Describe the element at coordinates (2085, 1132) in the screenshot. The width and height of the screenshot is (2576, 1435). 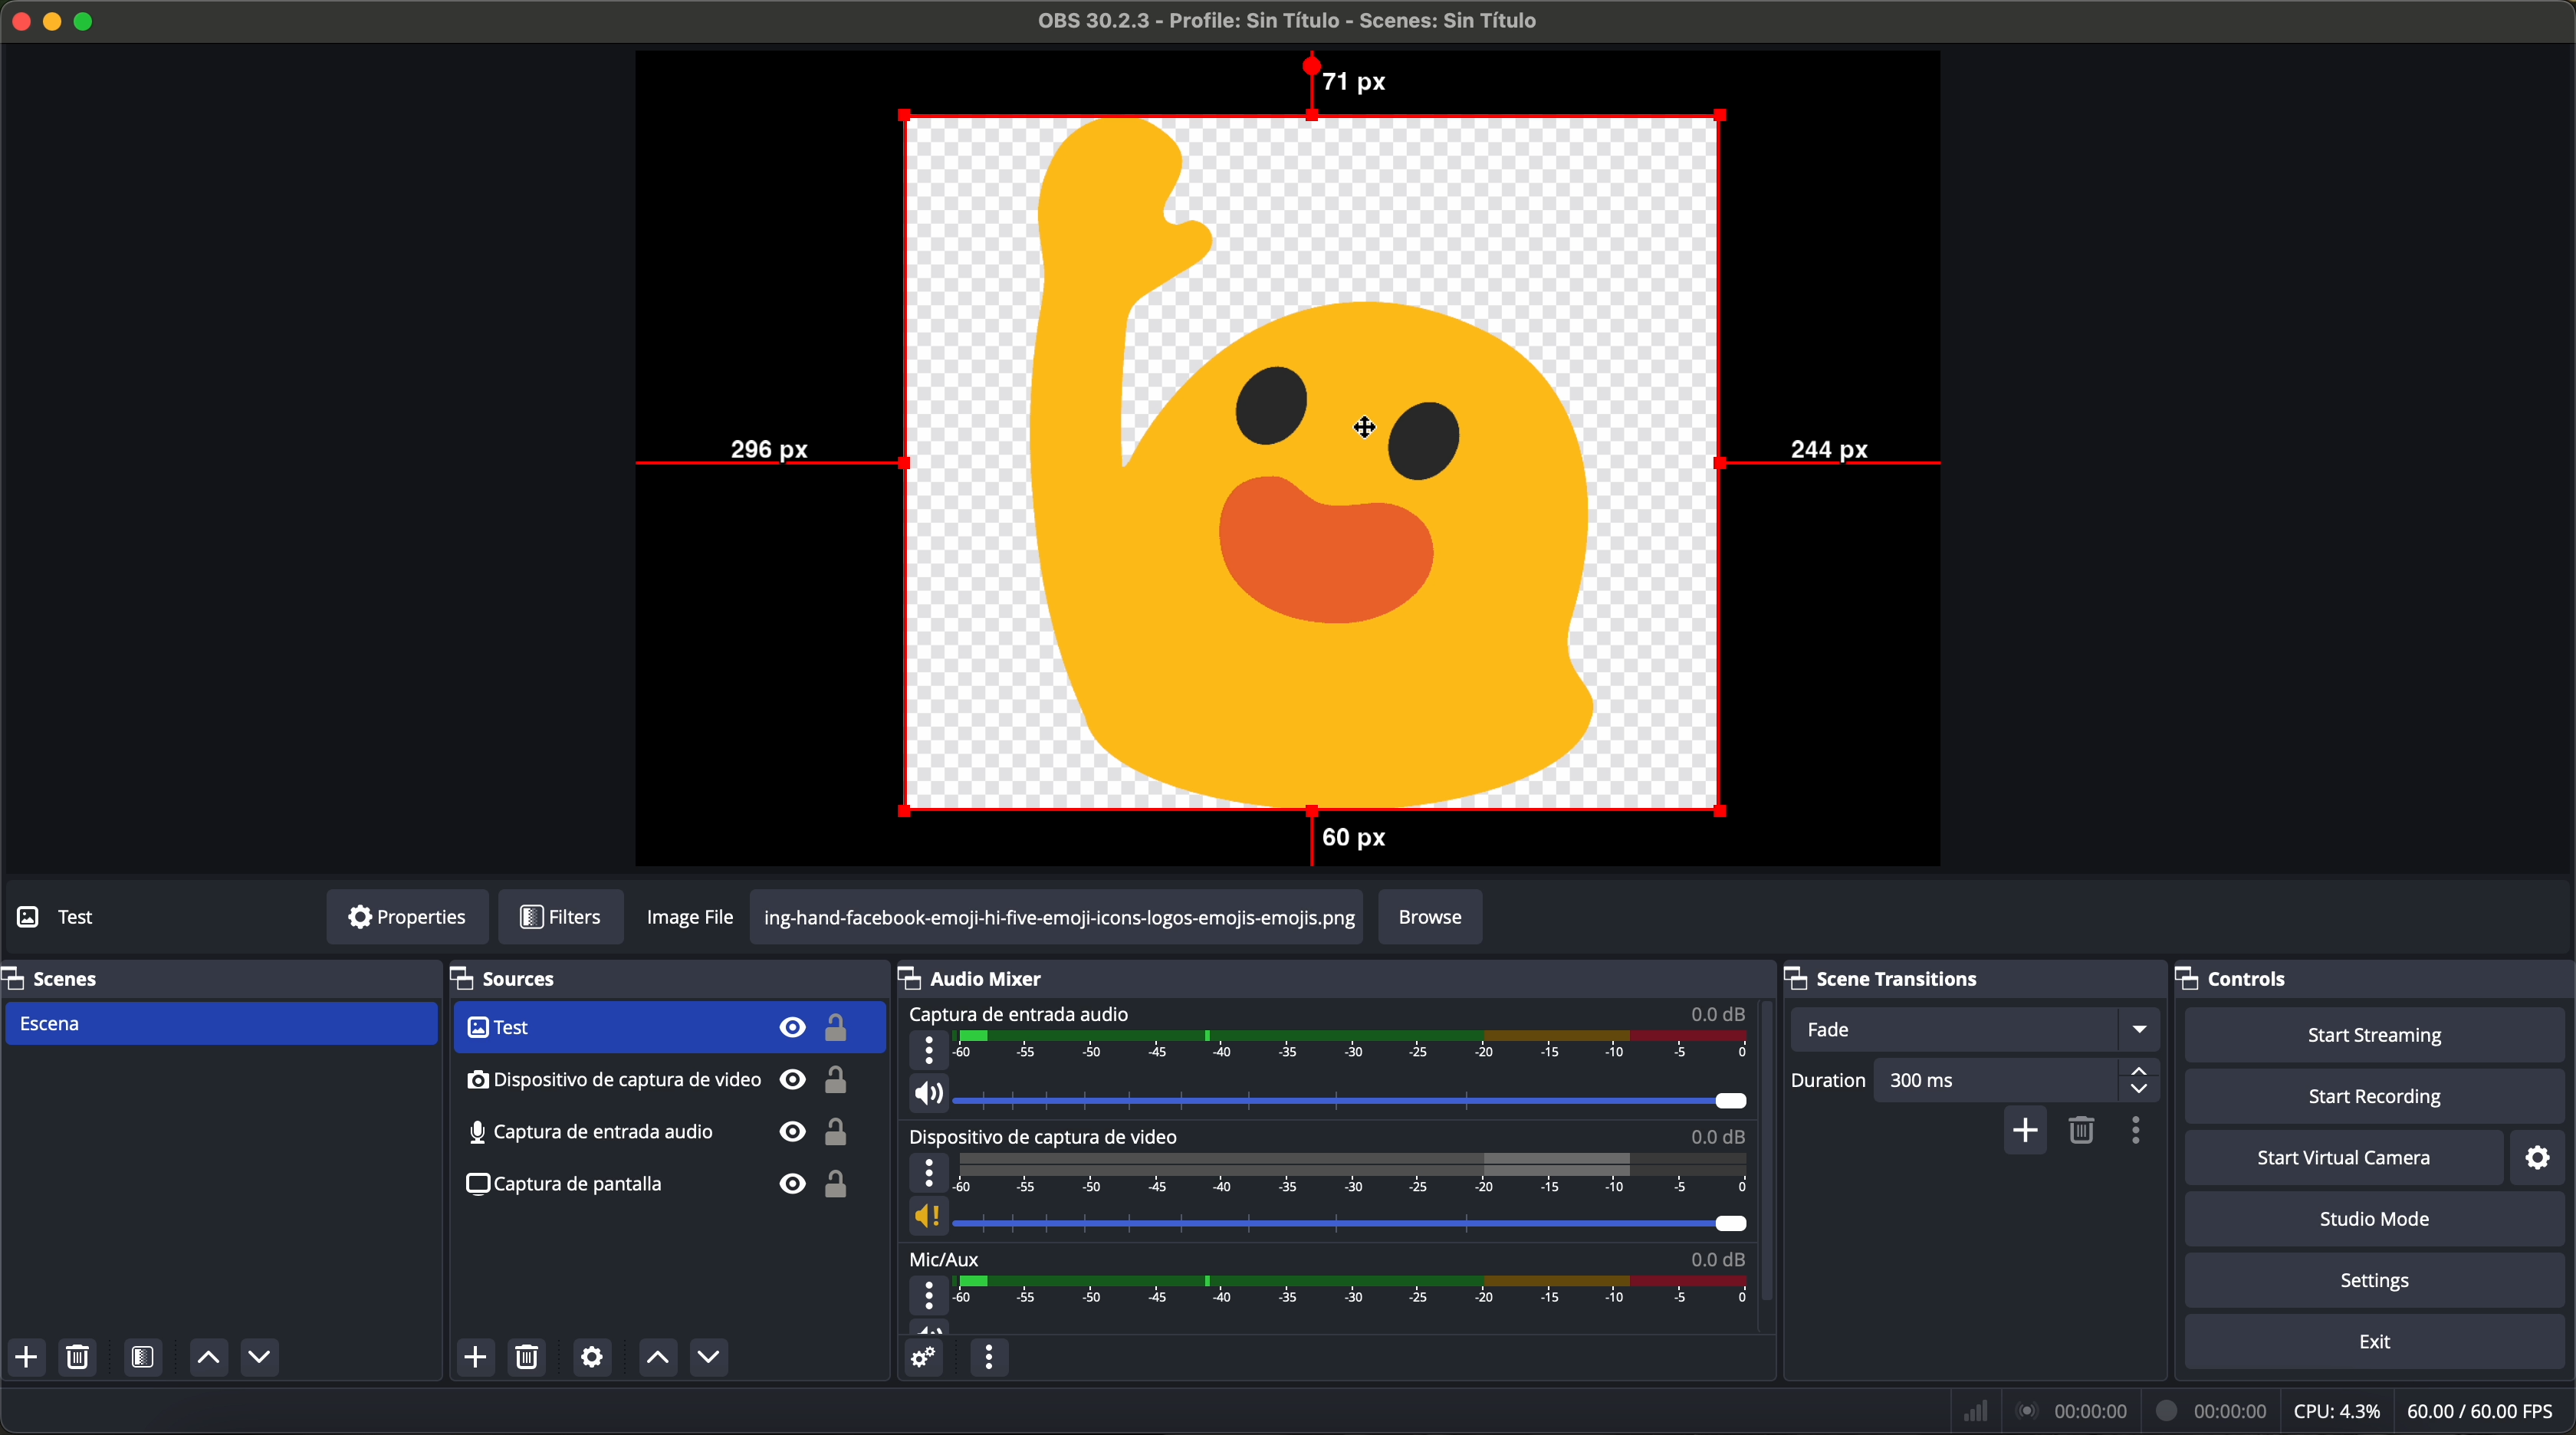
I see `remove configurable transition` at that location.